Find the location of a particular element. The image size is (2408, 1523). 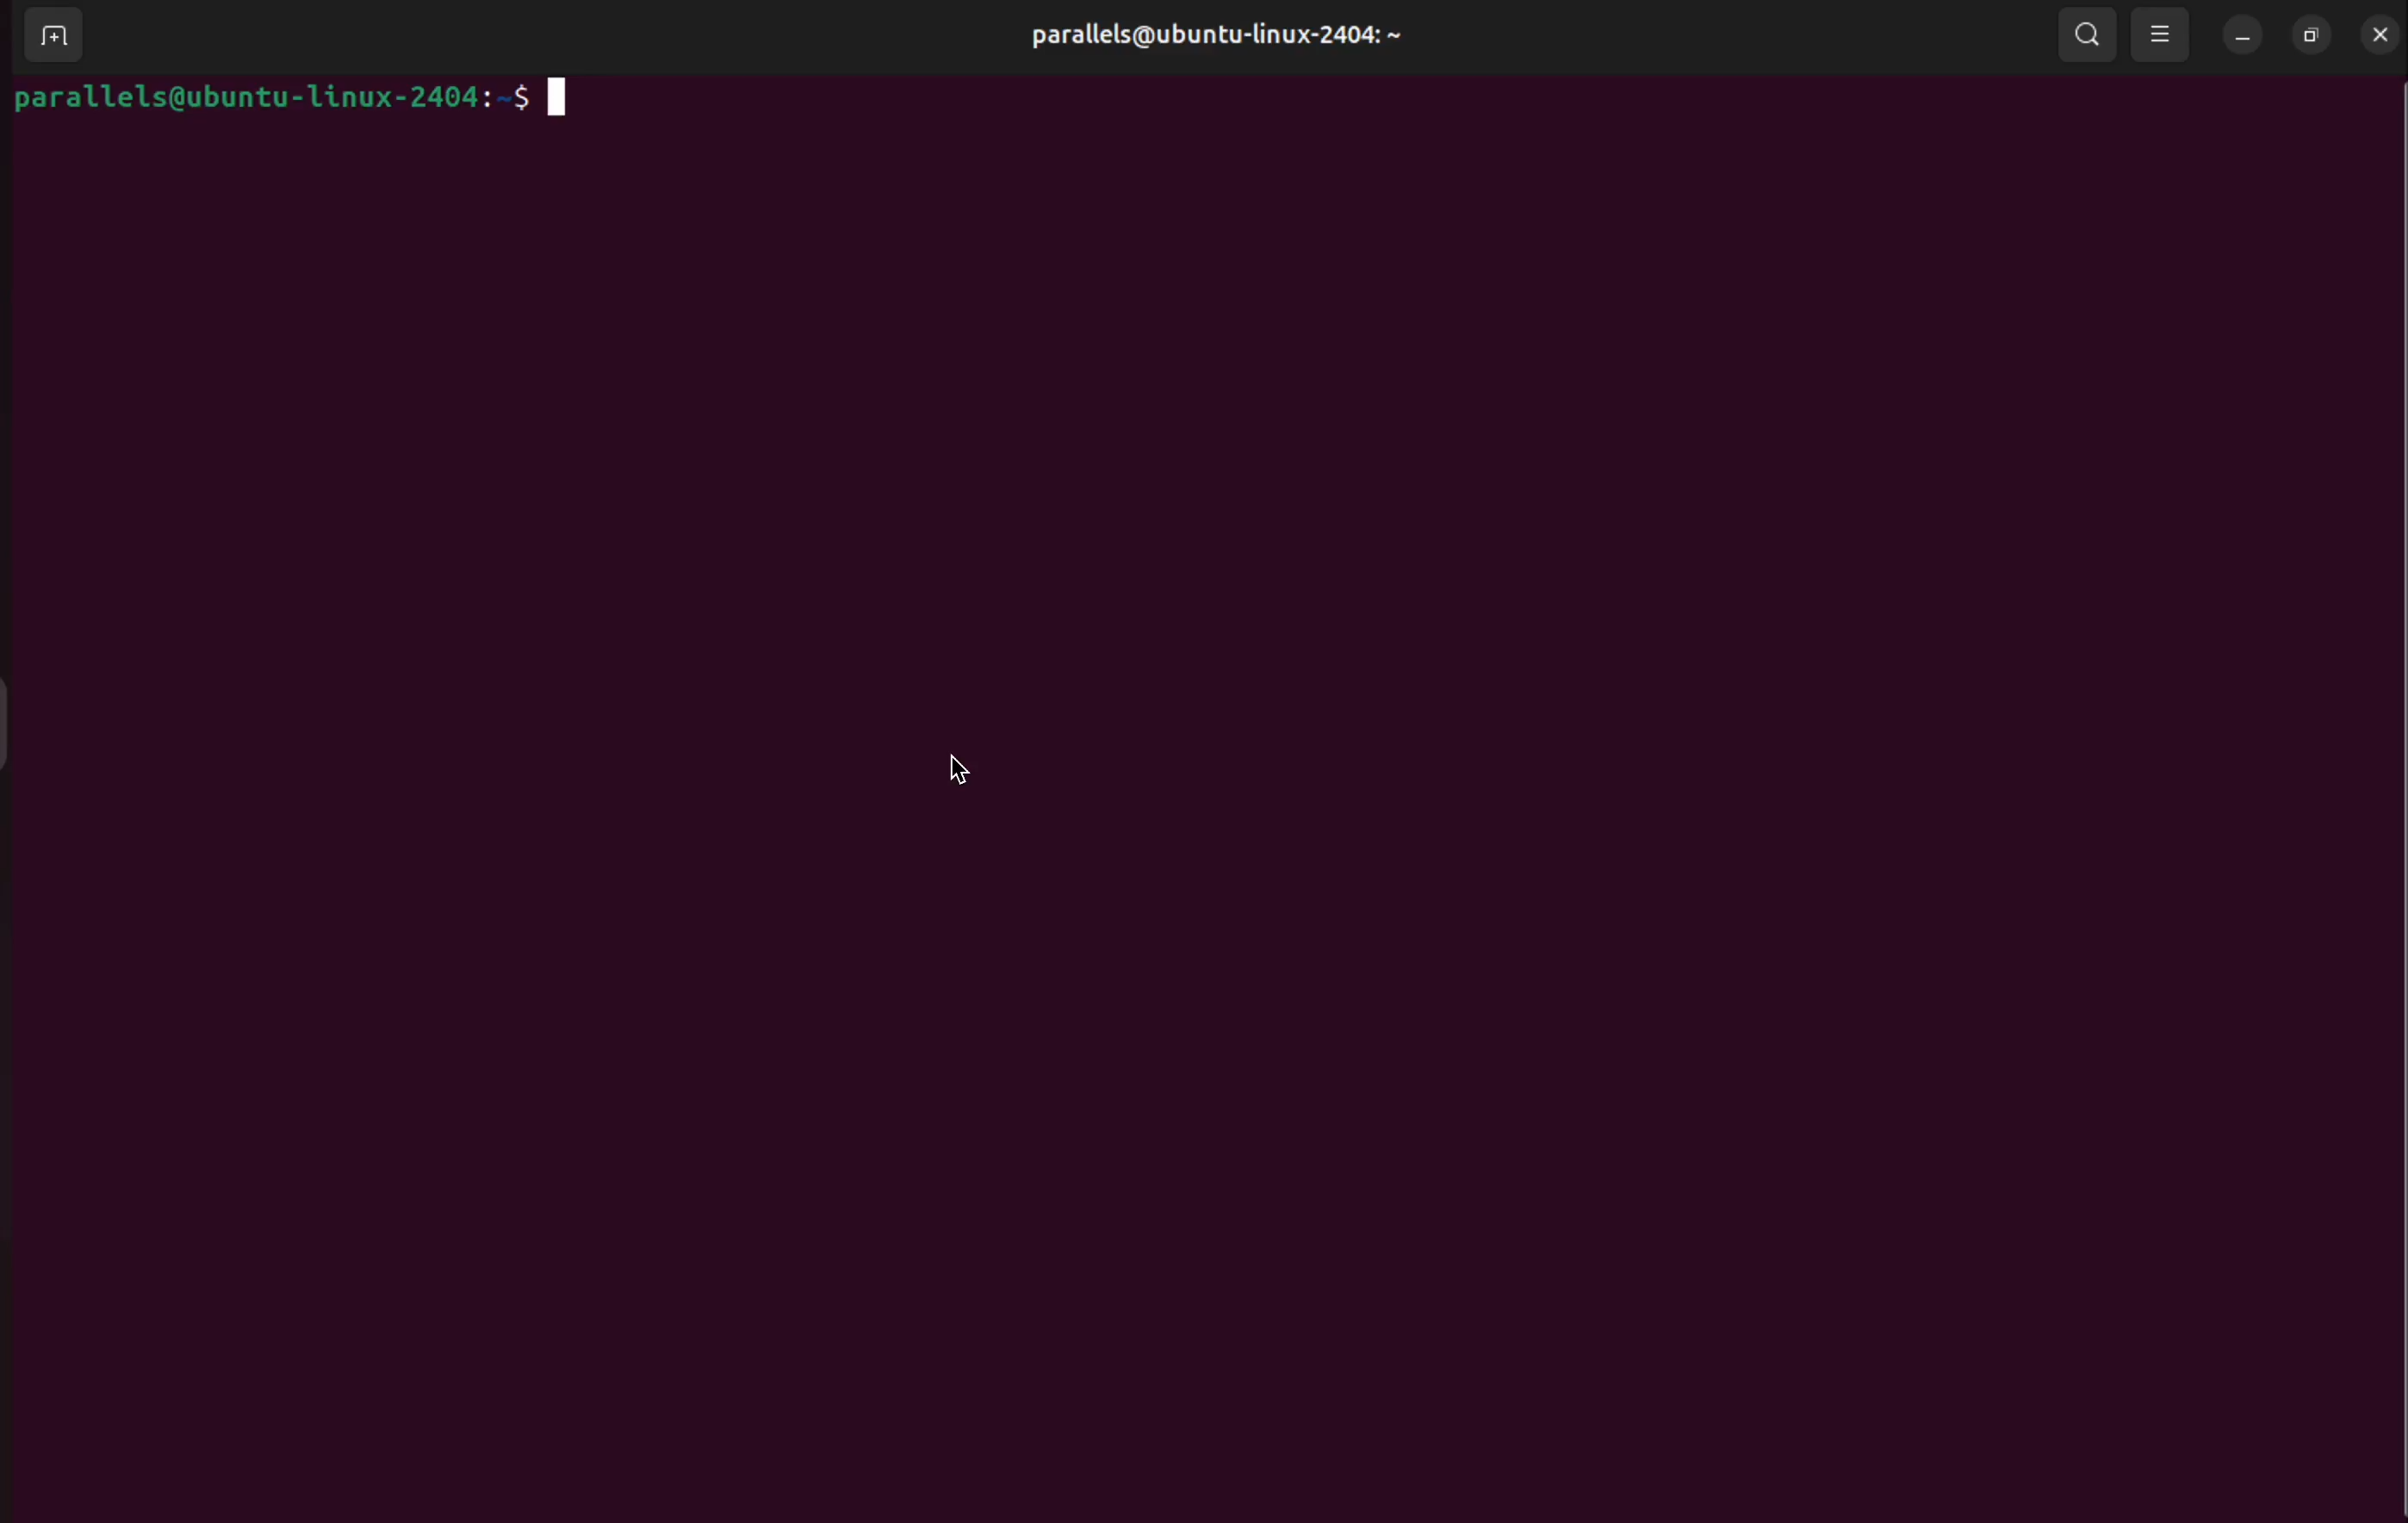

resize is located at coordinates (2311, 35).